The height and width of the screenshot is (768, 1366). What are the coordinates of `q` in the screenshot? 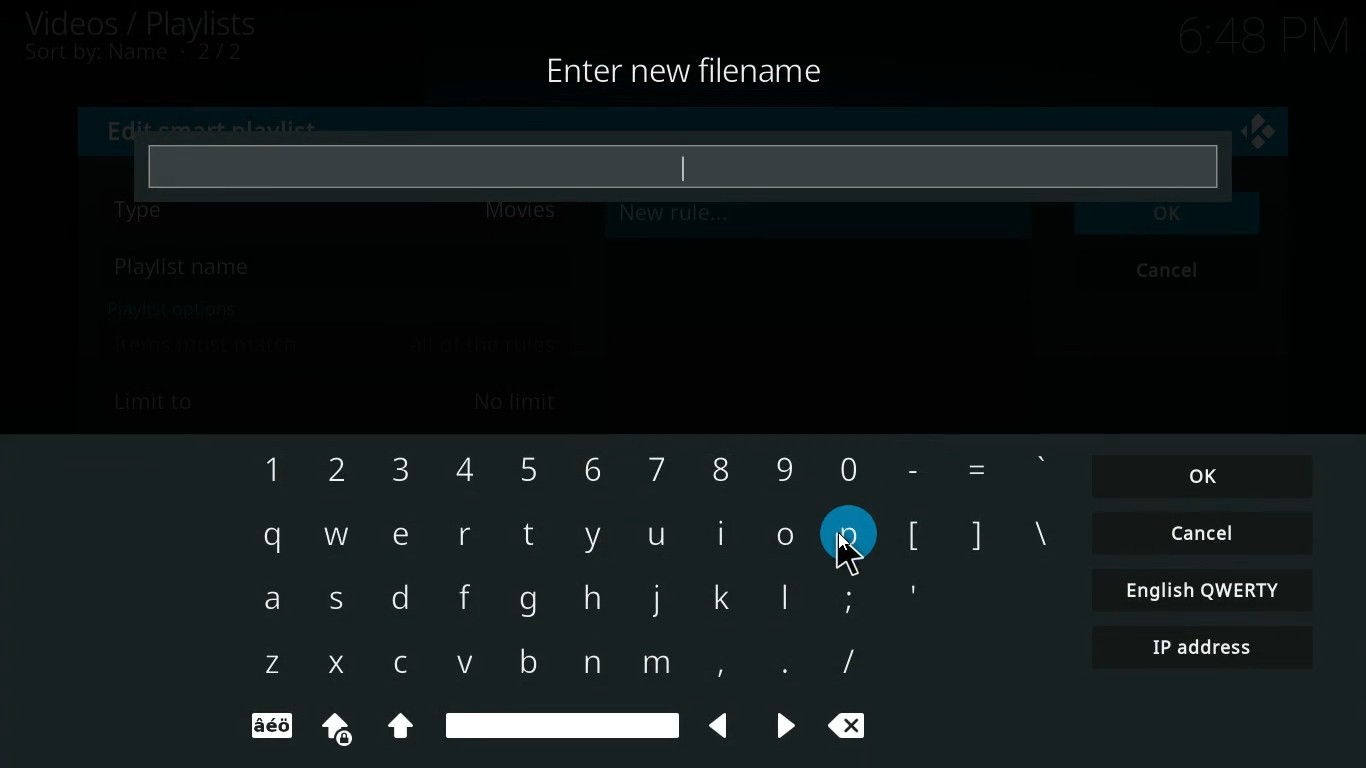 It's located at (268, 538).